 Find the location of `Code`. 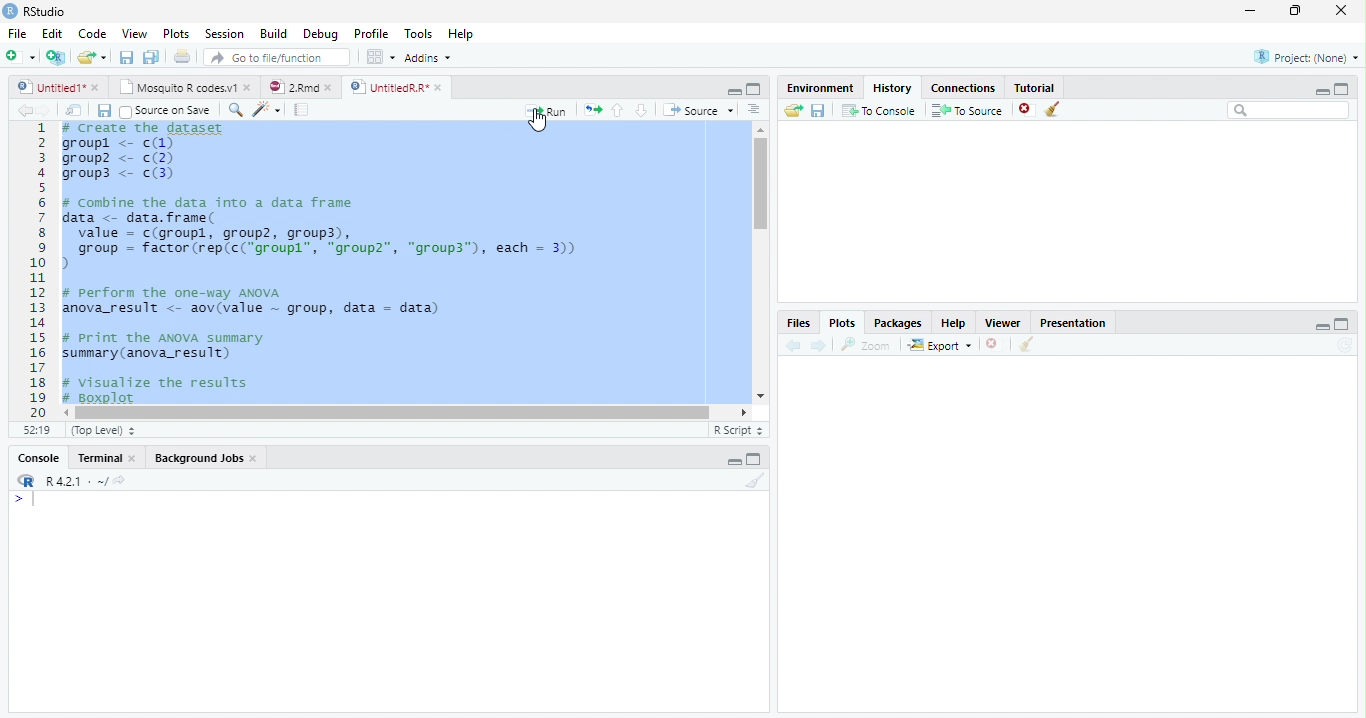

Code is located at coordinates (90, 34).